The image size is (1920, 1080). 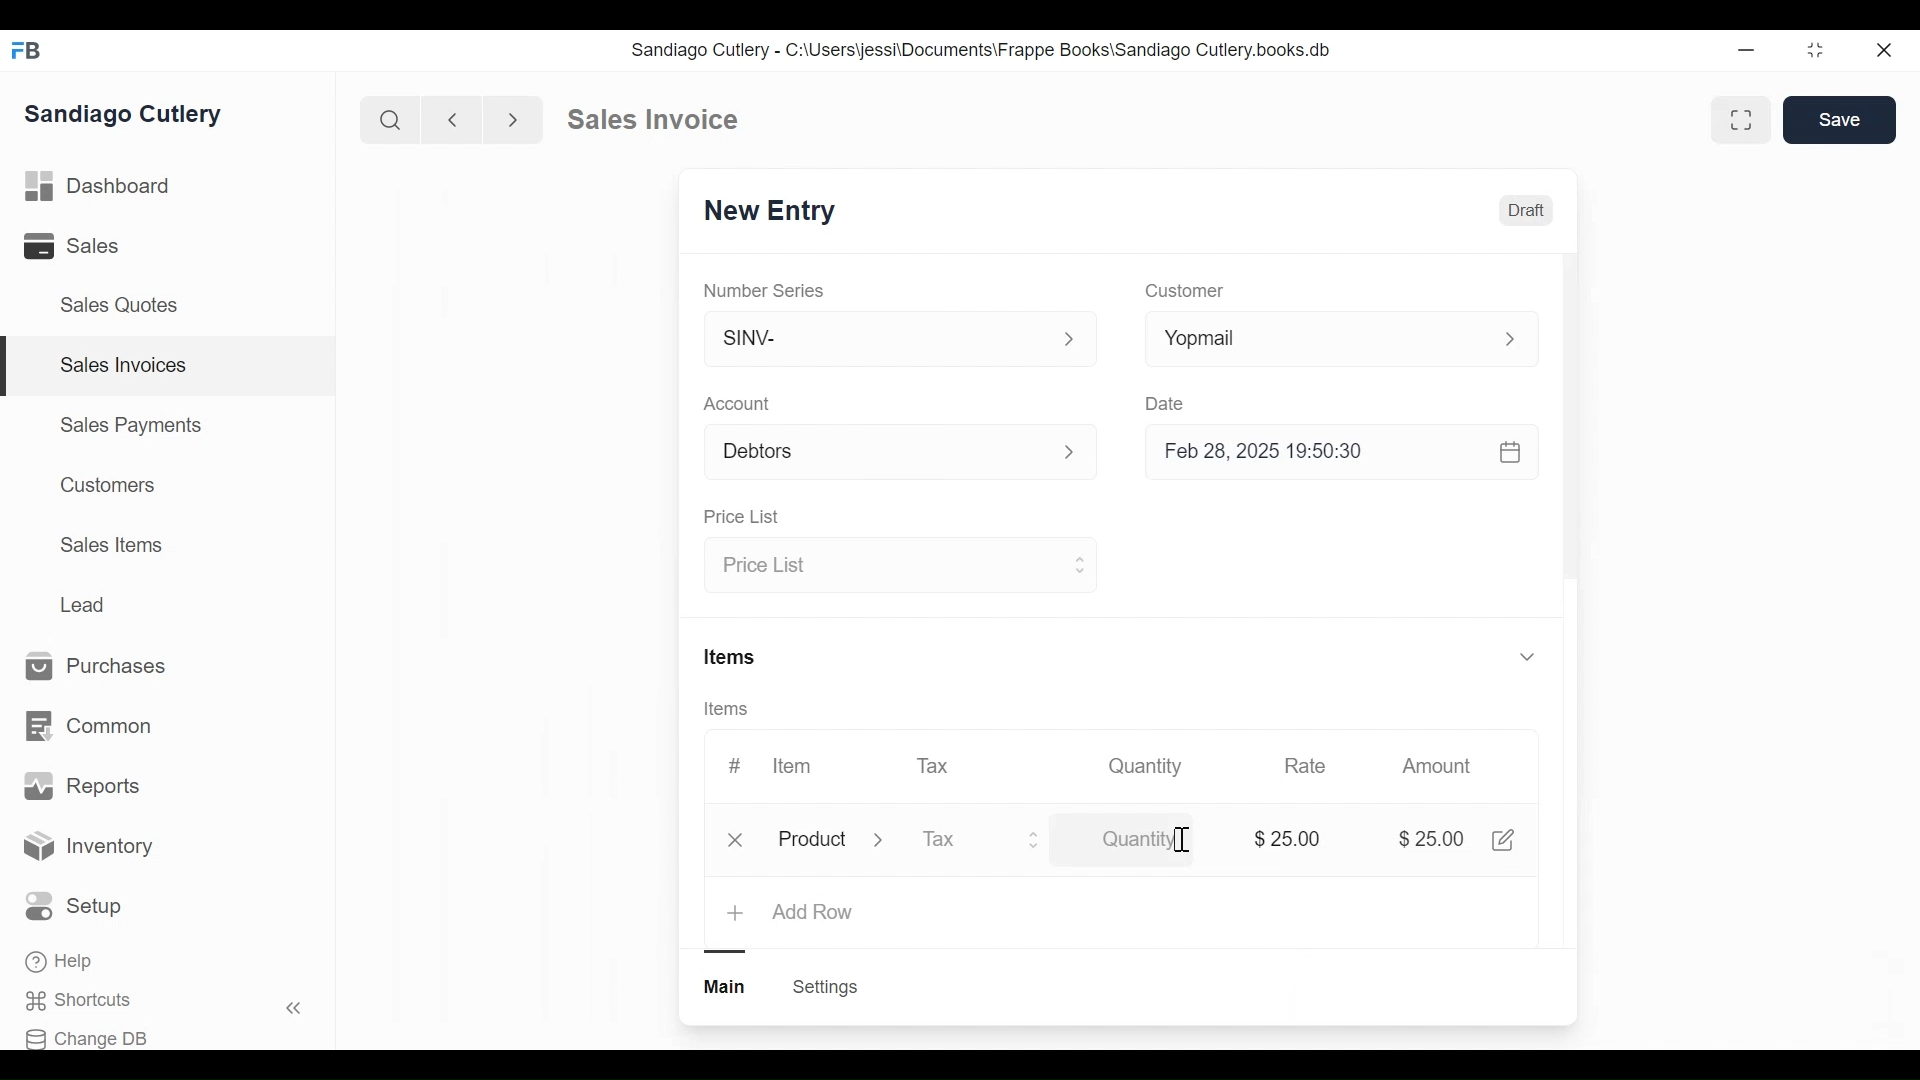 What do you see at coordinates (746, 517) in the screenshot?
I see `Price List` at bounding box center [746, 517].